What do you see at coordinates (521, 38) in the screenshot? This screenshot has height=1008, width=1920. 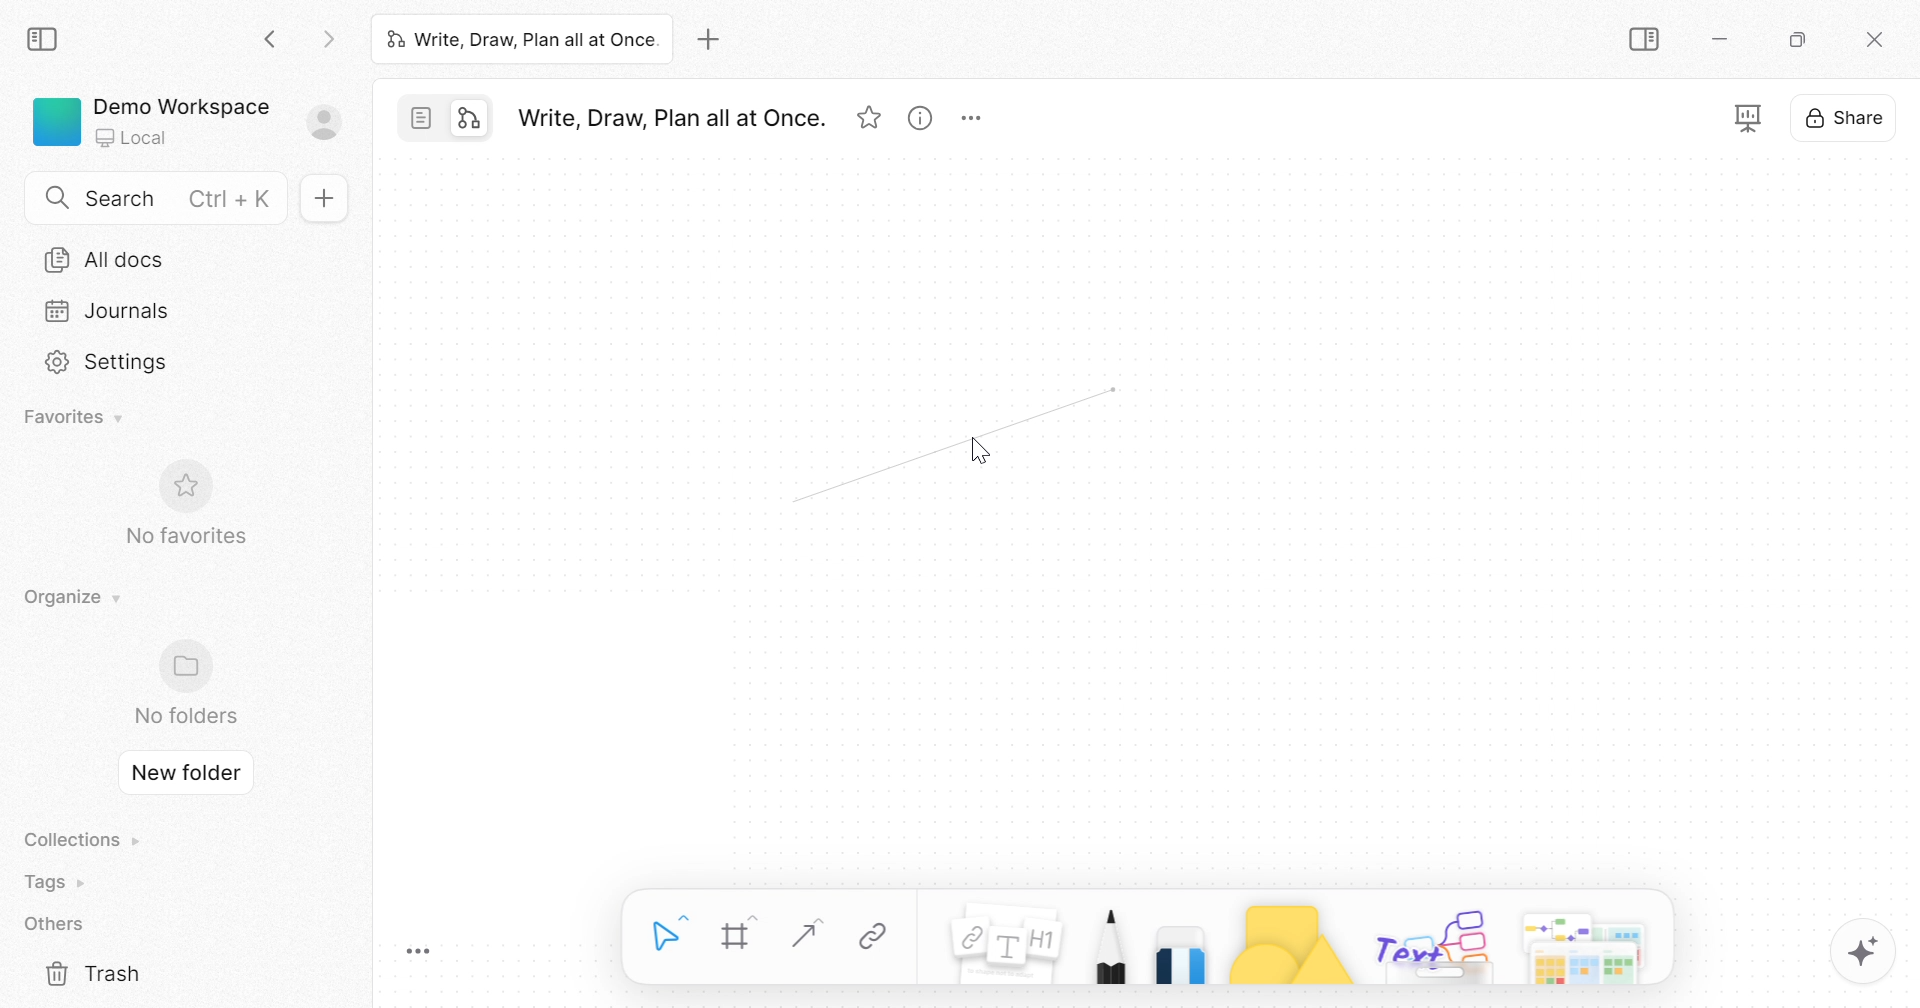 I see `Write, Draw, Plan all at Once.` at bounding box center [521, 38].